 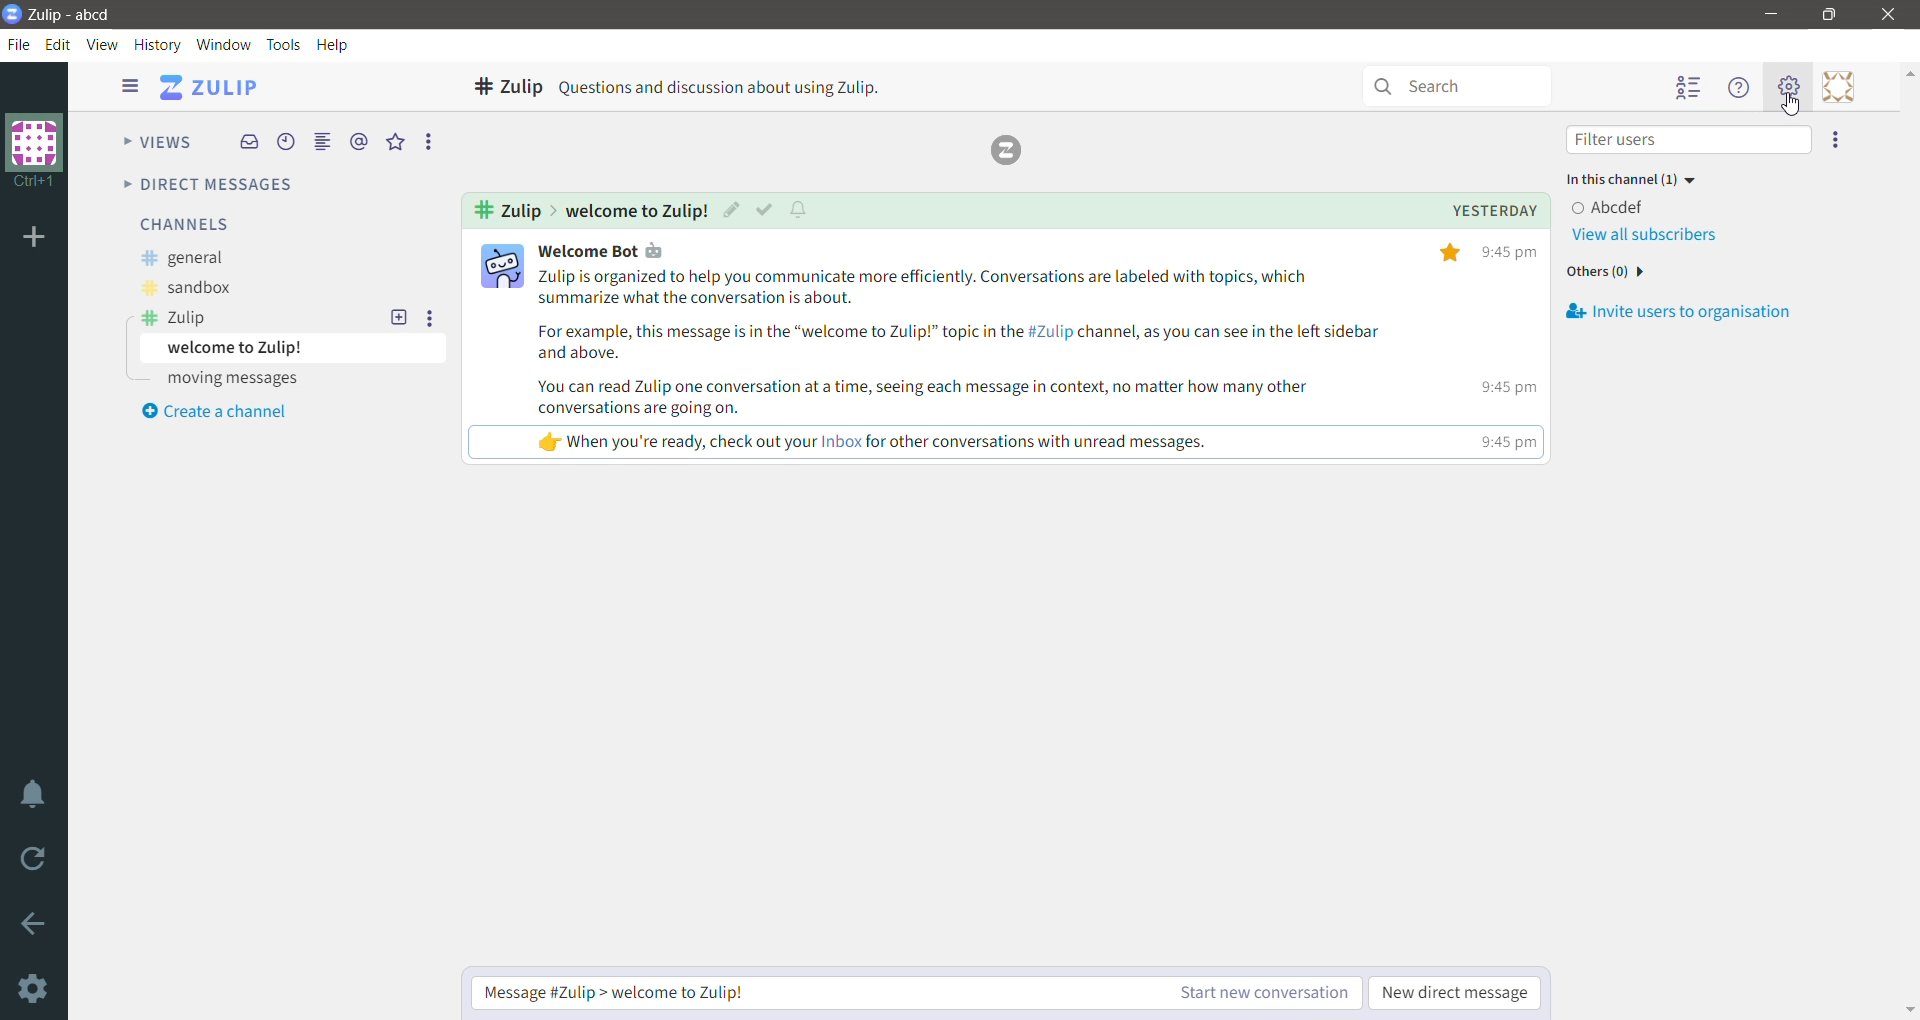 I want to click on File, so click(x=23, y=45).